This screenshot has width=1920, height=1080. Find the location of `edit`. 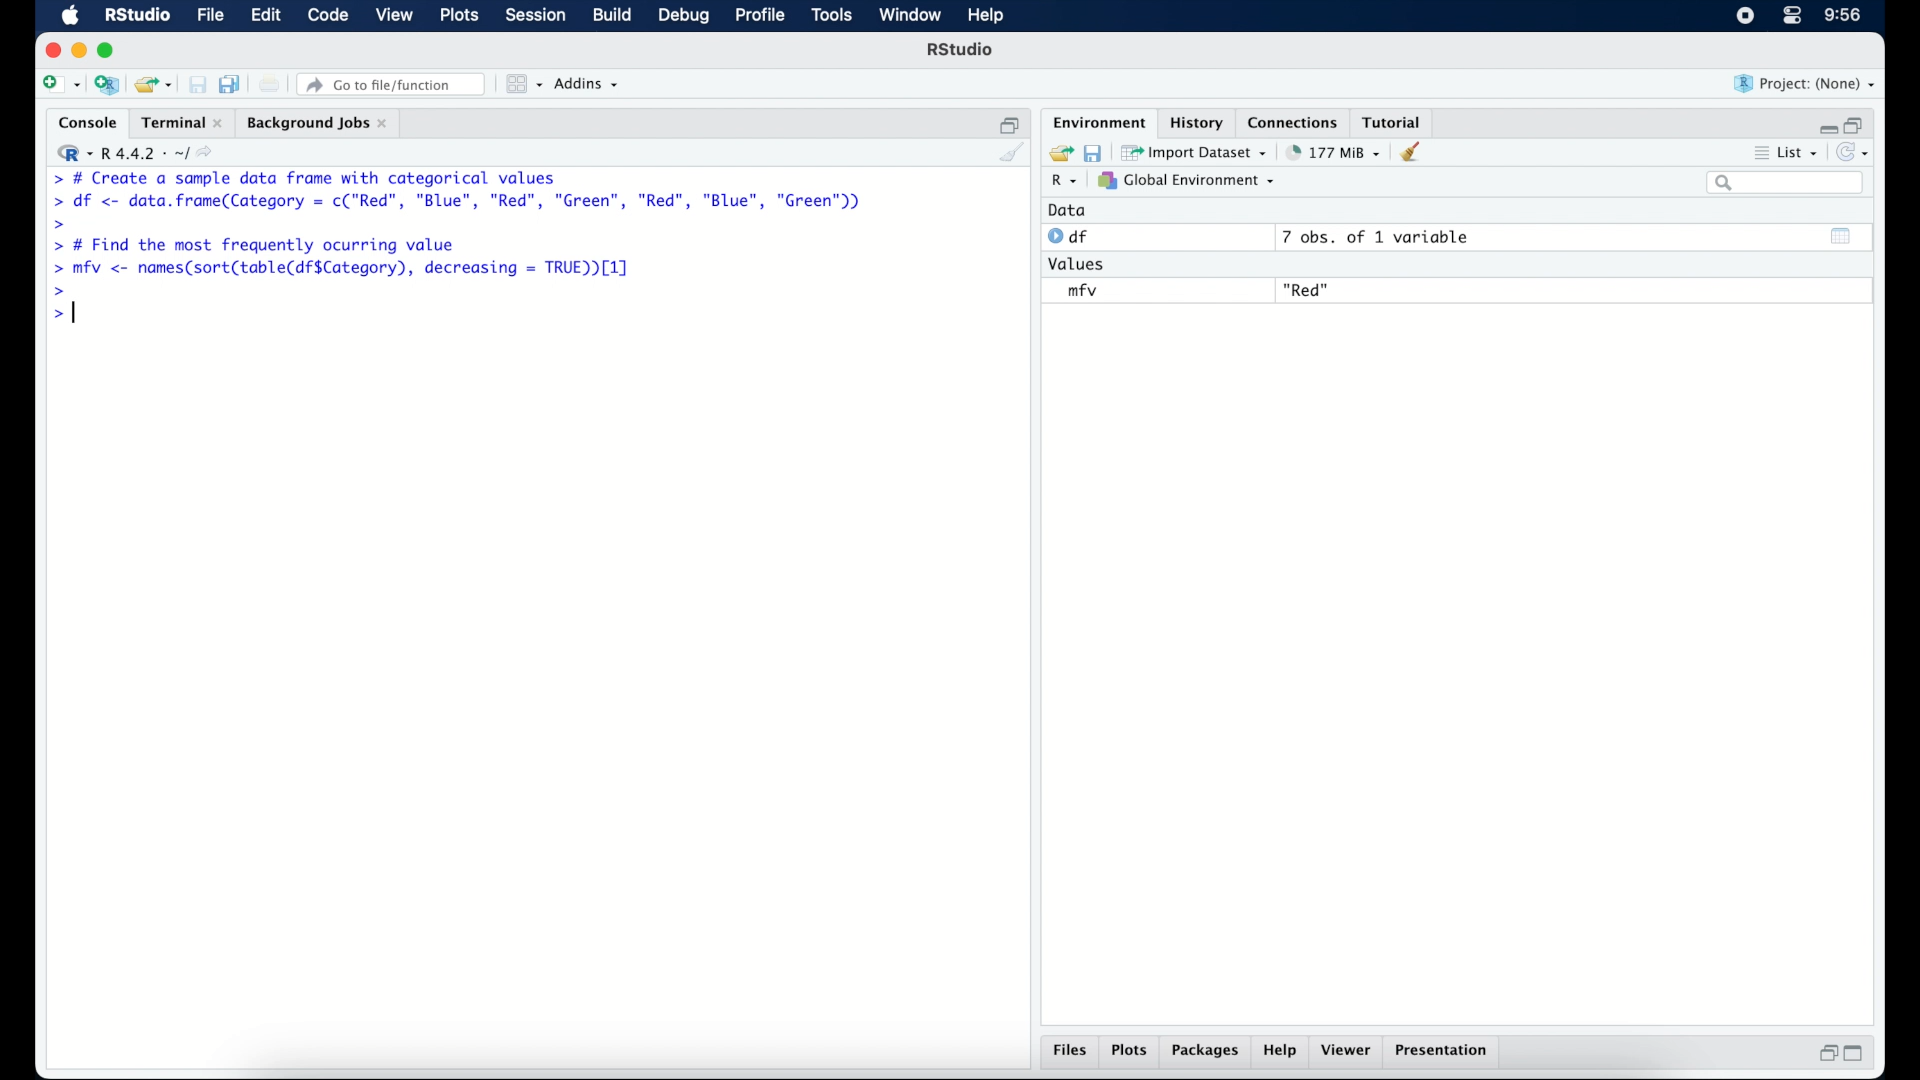

edit is located at coordinates (266, 16).